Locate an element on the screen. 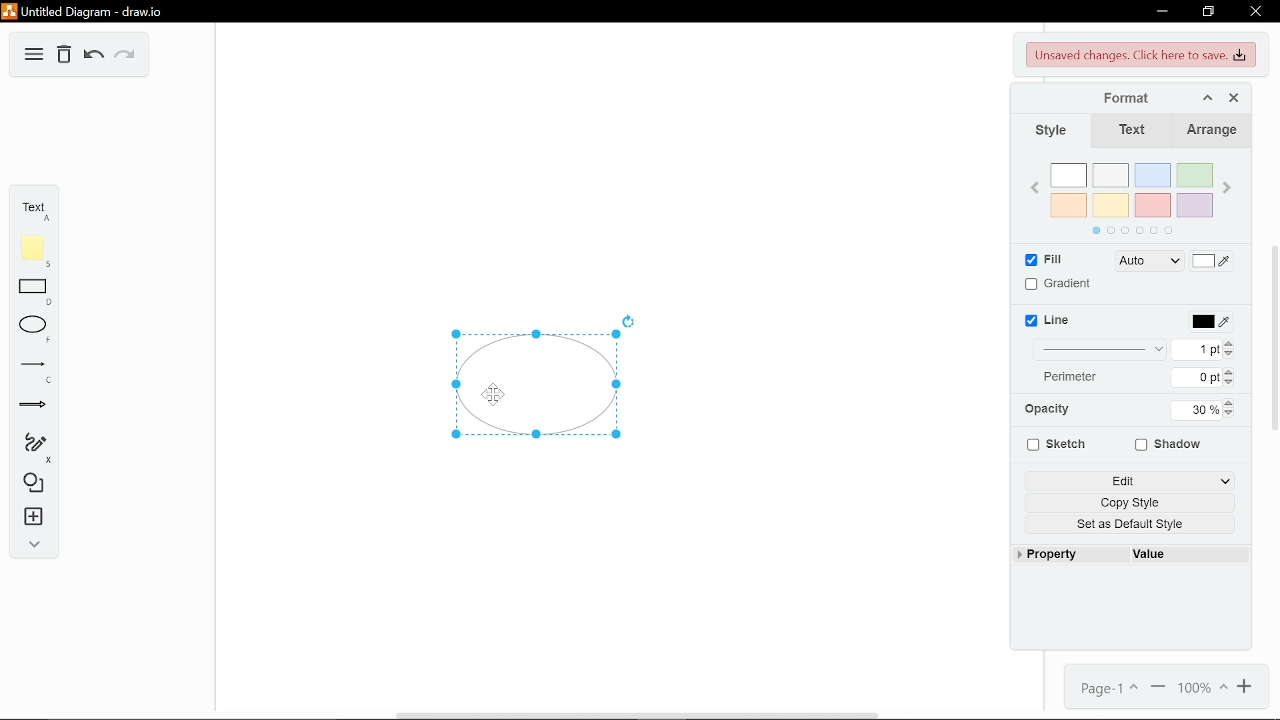  Current opacity is located at coordinates (1197, 409).